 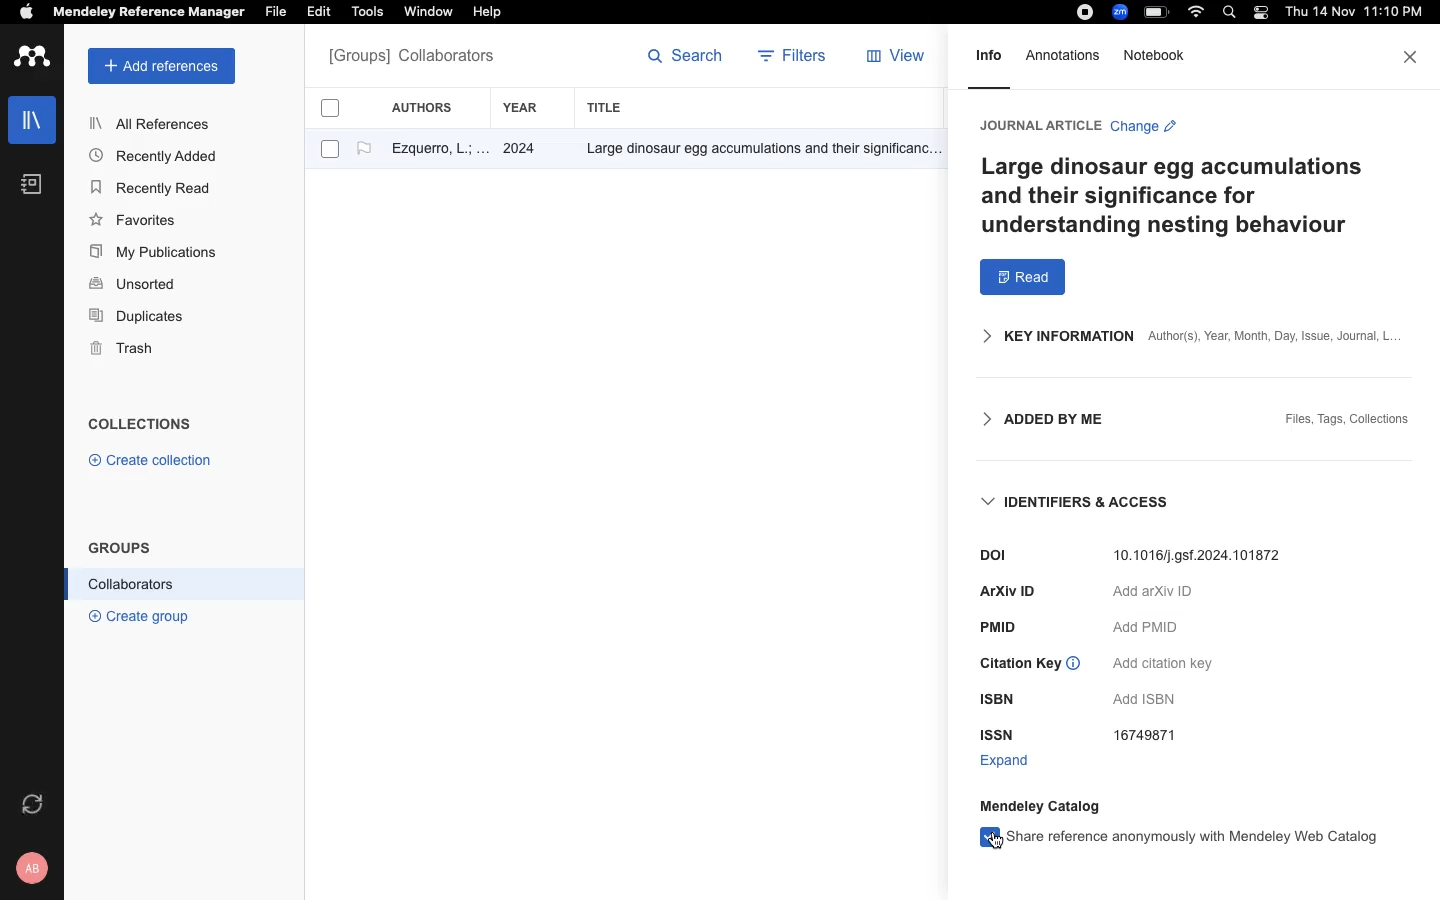 I want to click on 2024, so click(x=522, y=150).